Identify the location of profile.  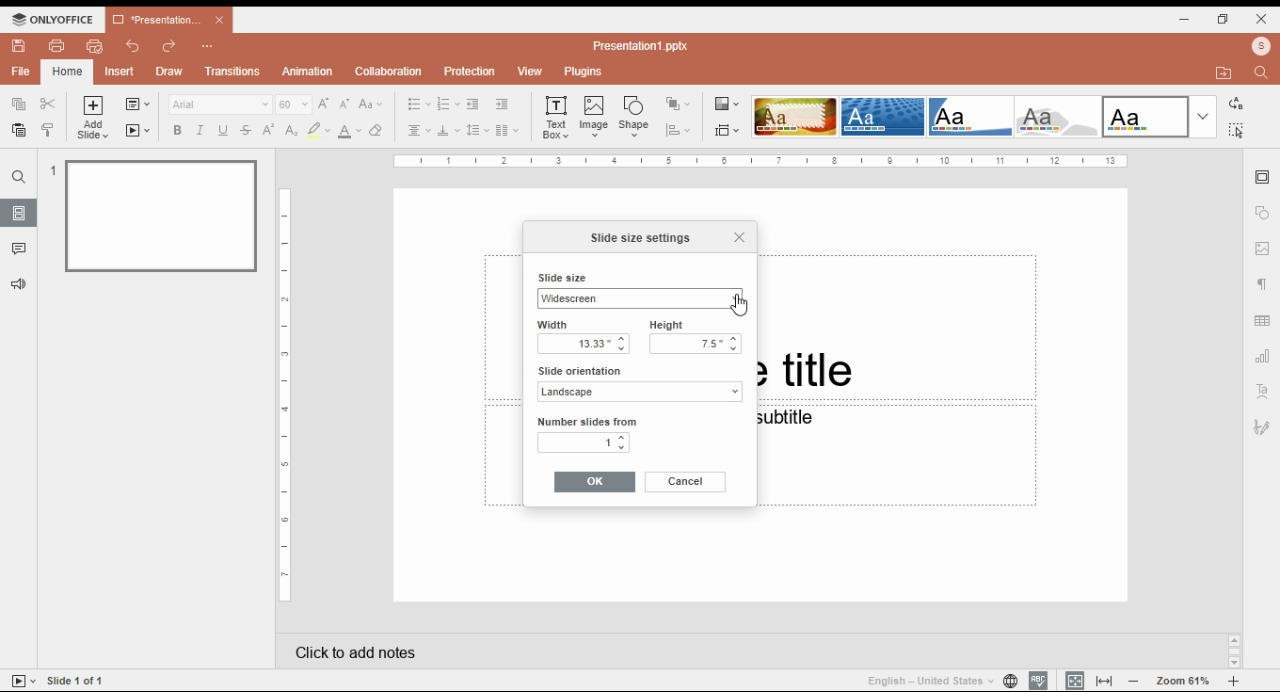
(1261, 46).